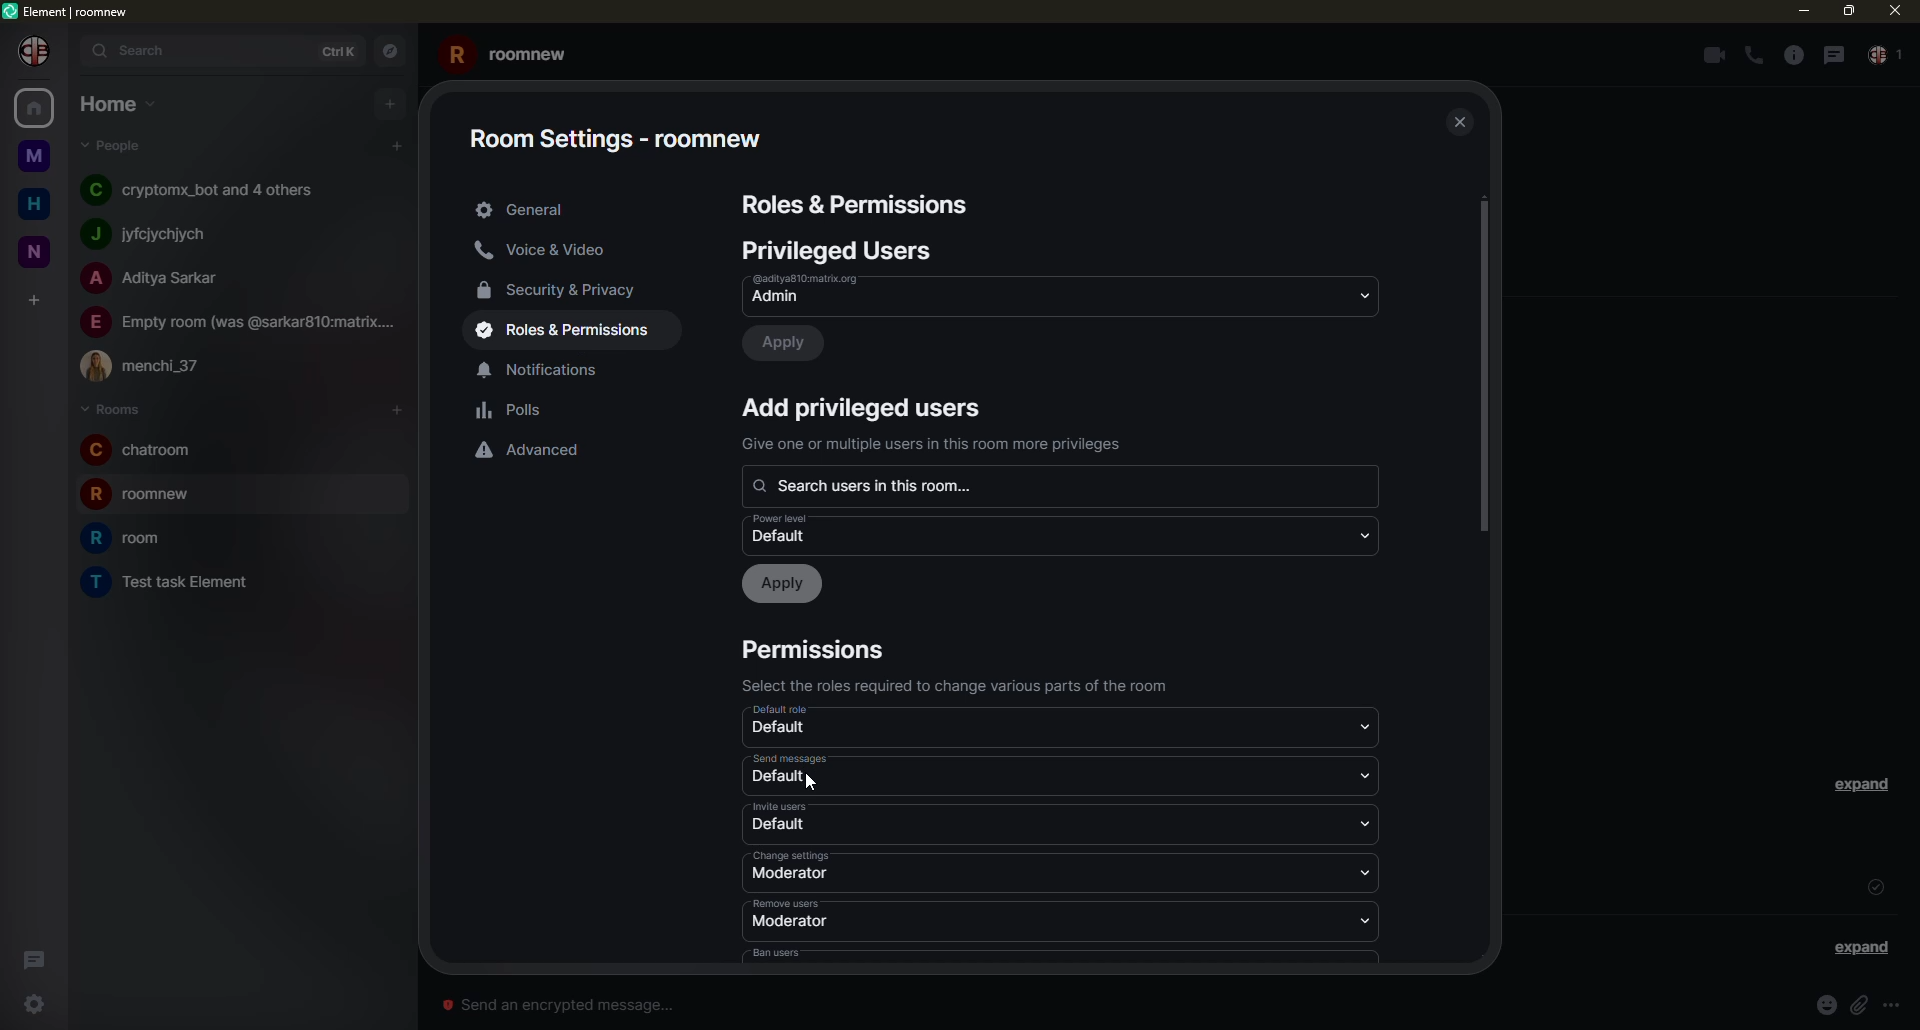 The image size is (1920, 1030). I want to click on info, so click(1791, 55).